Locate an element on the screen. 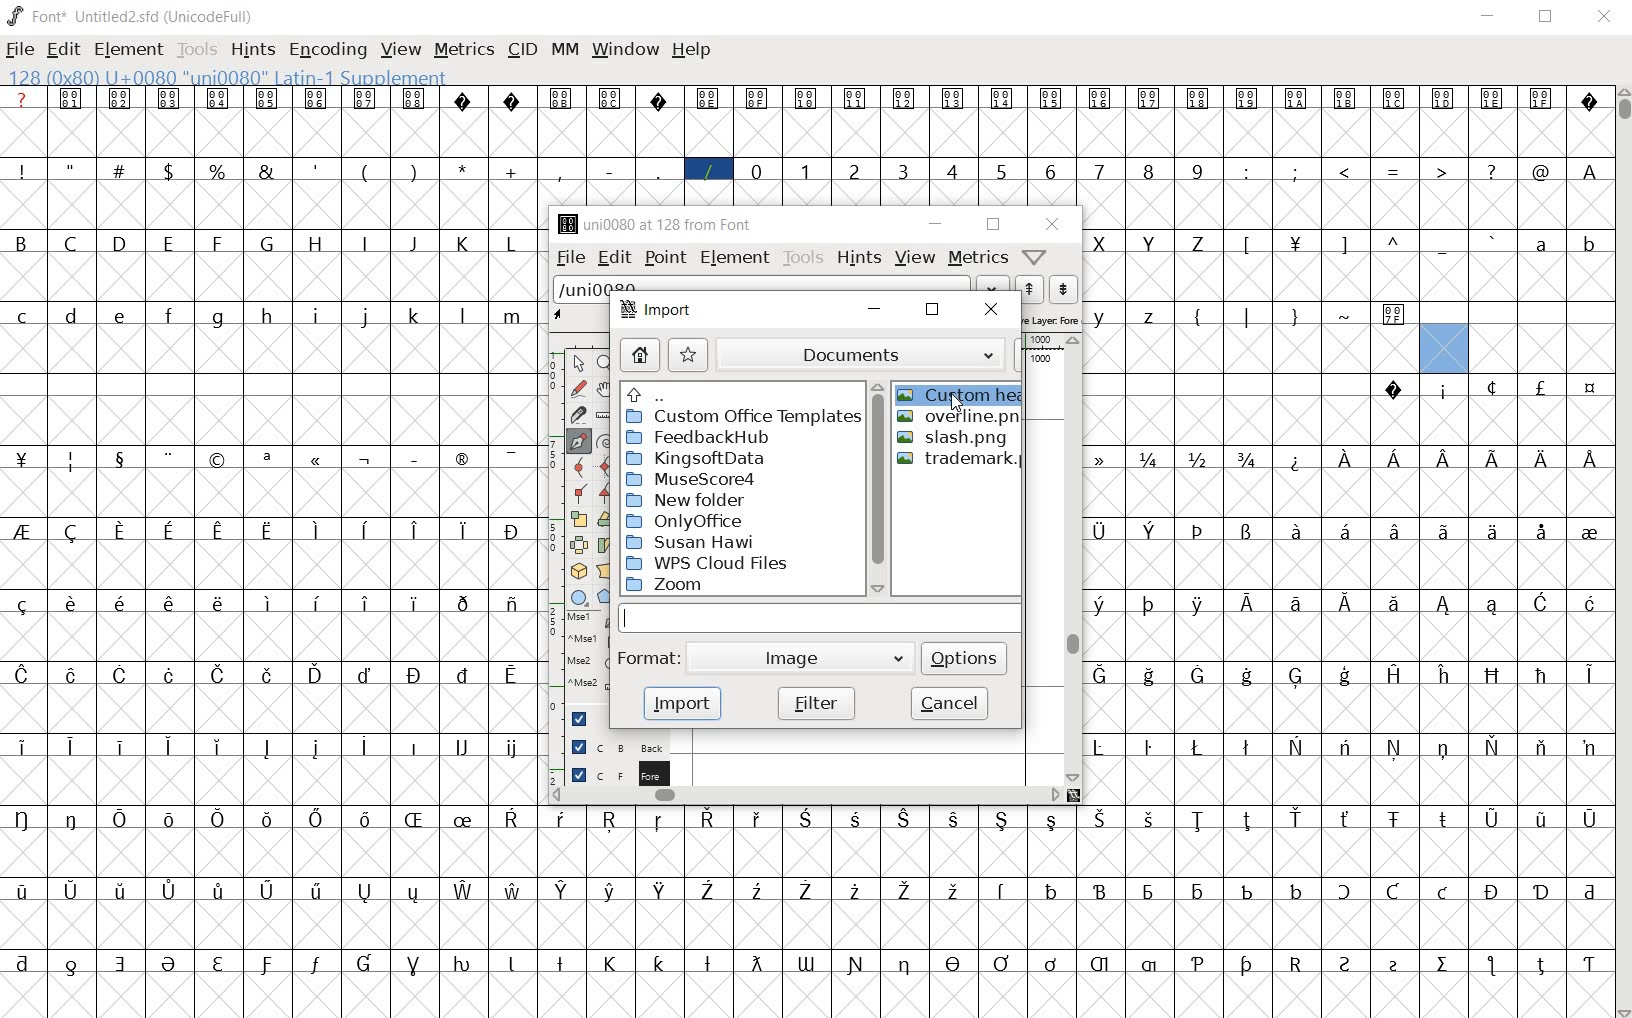 This screenshot has height=1018, width=1632. glyph is located at coordinates (1394, 820).